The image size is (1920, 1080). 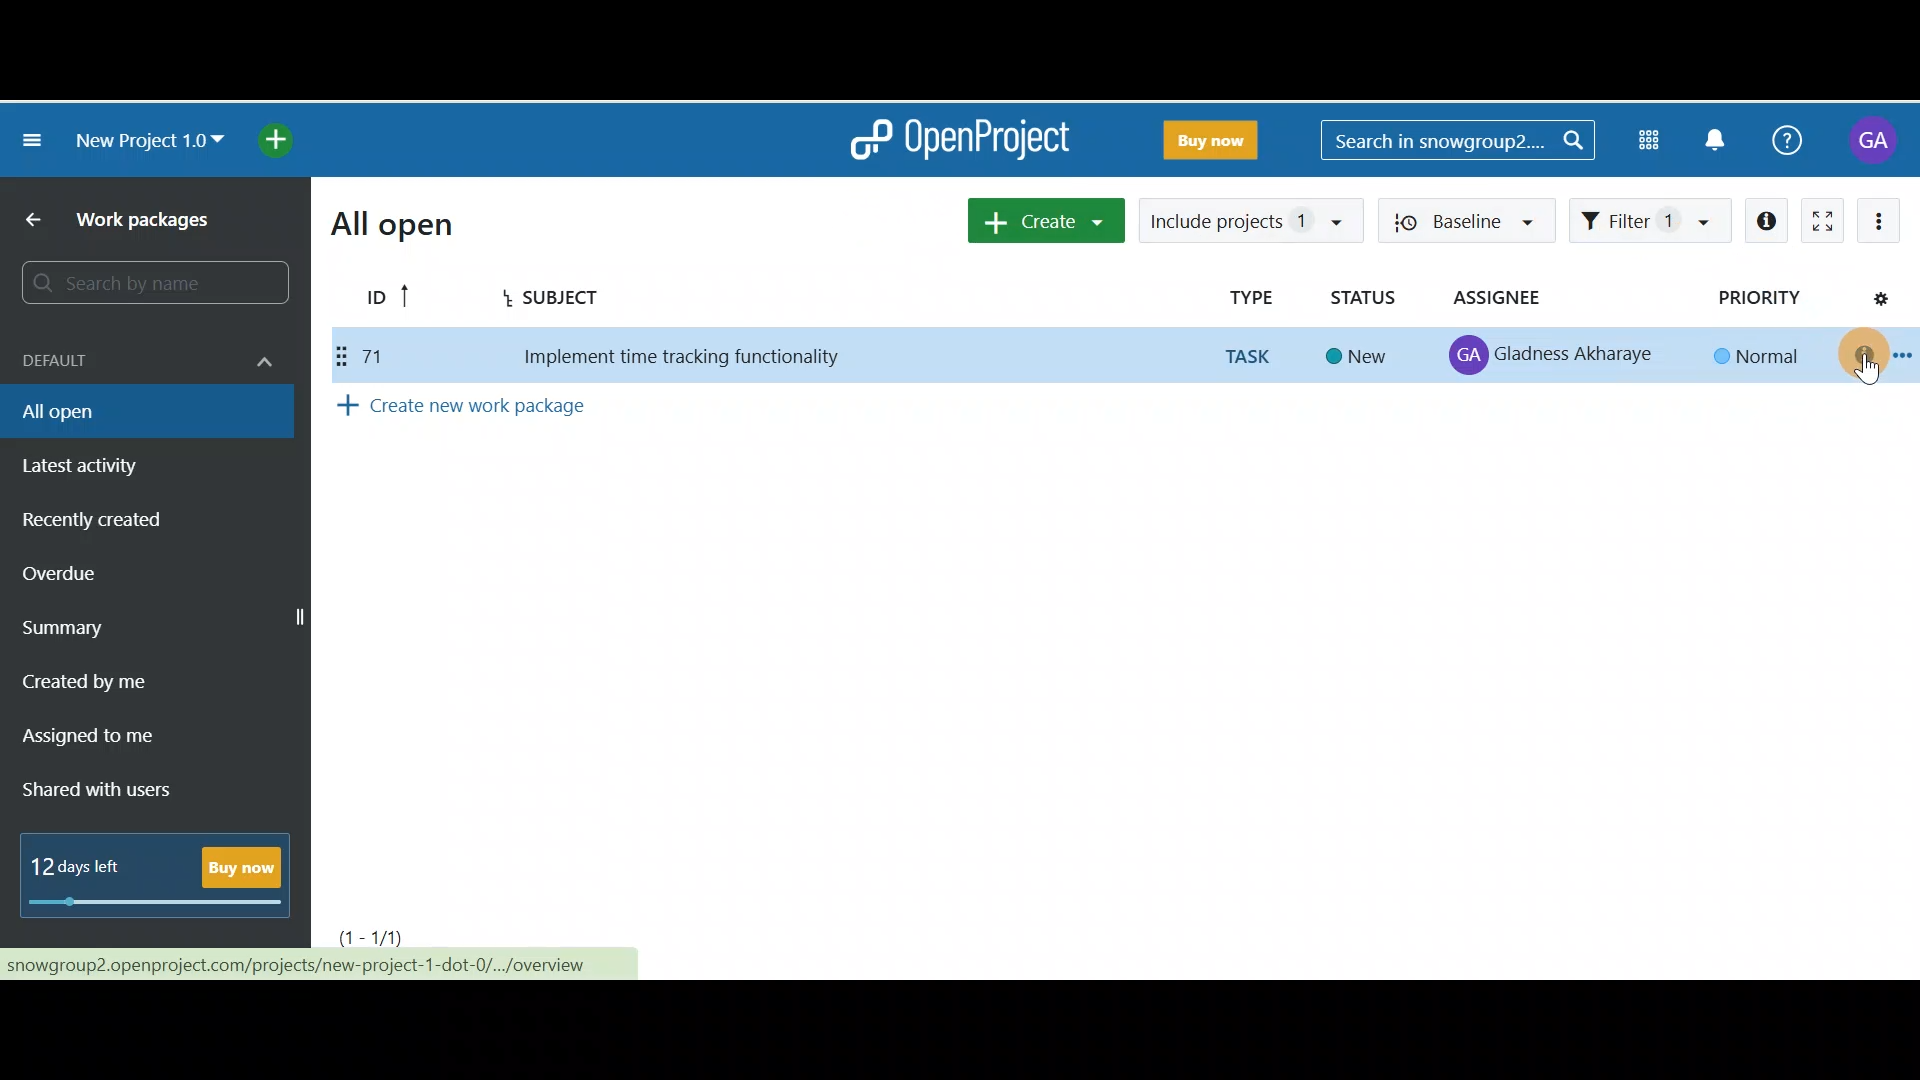 What do you see at coordinates (124, 415) in the screenshot?
I see `All open` at bounding box center [124, 415].